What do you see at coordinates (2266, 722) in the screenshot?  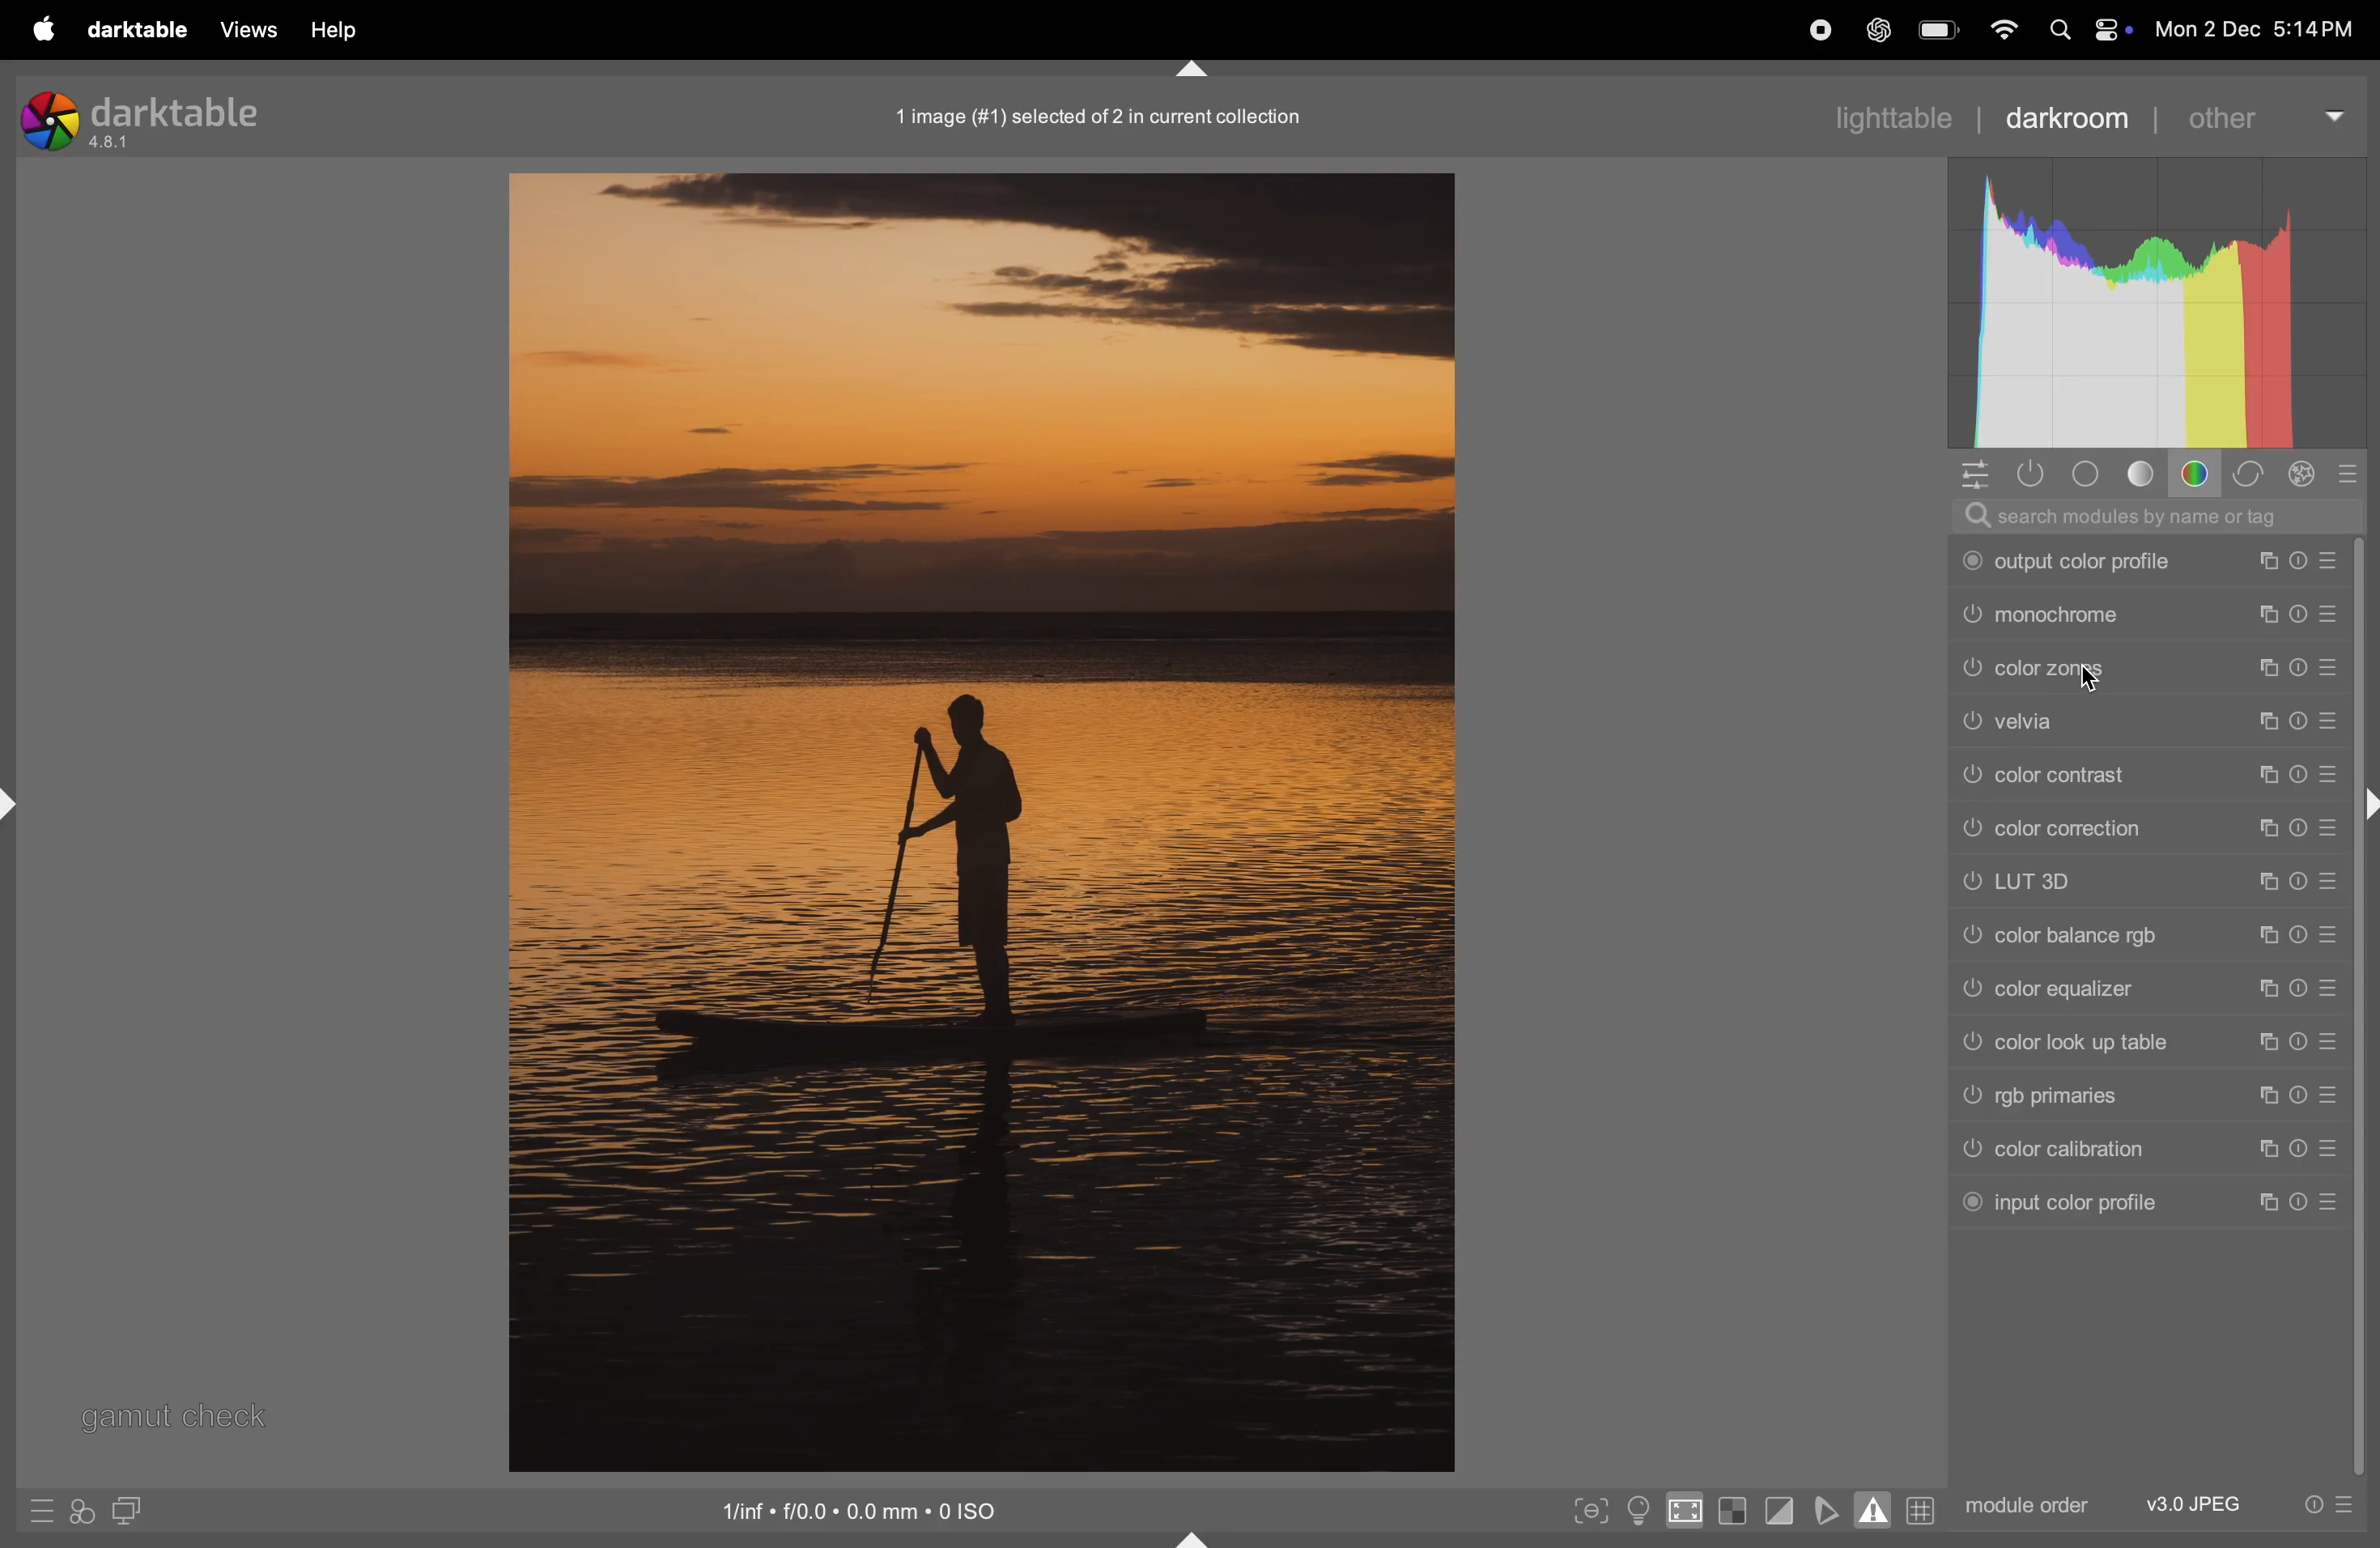 I see `Timer` at bounding box center [2266, 722].